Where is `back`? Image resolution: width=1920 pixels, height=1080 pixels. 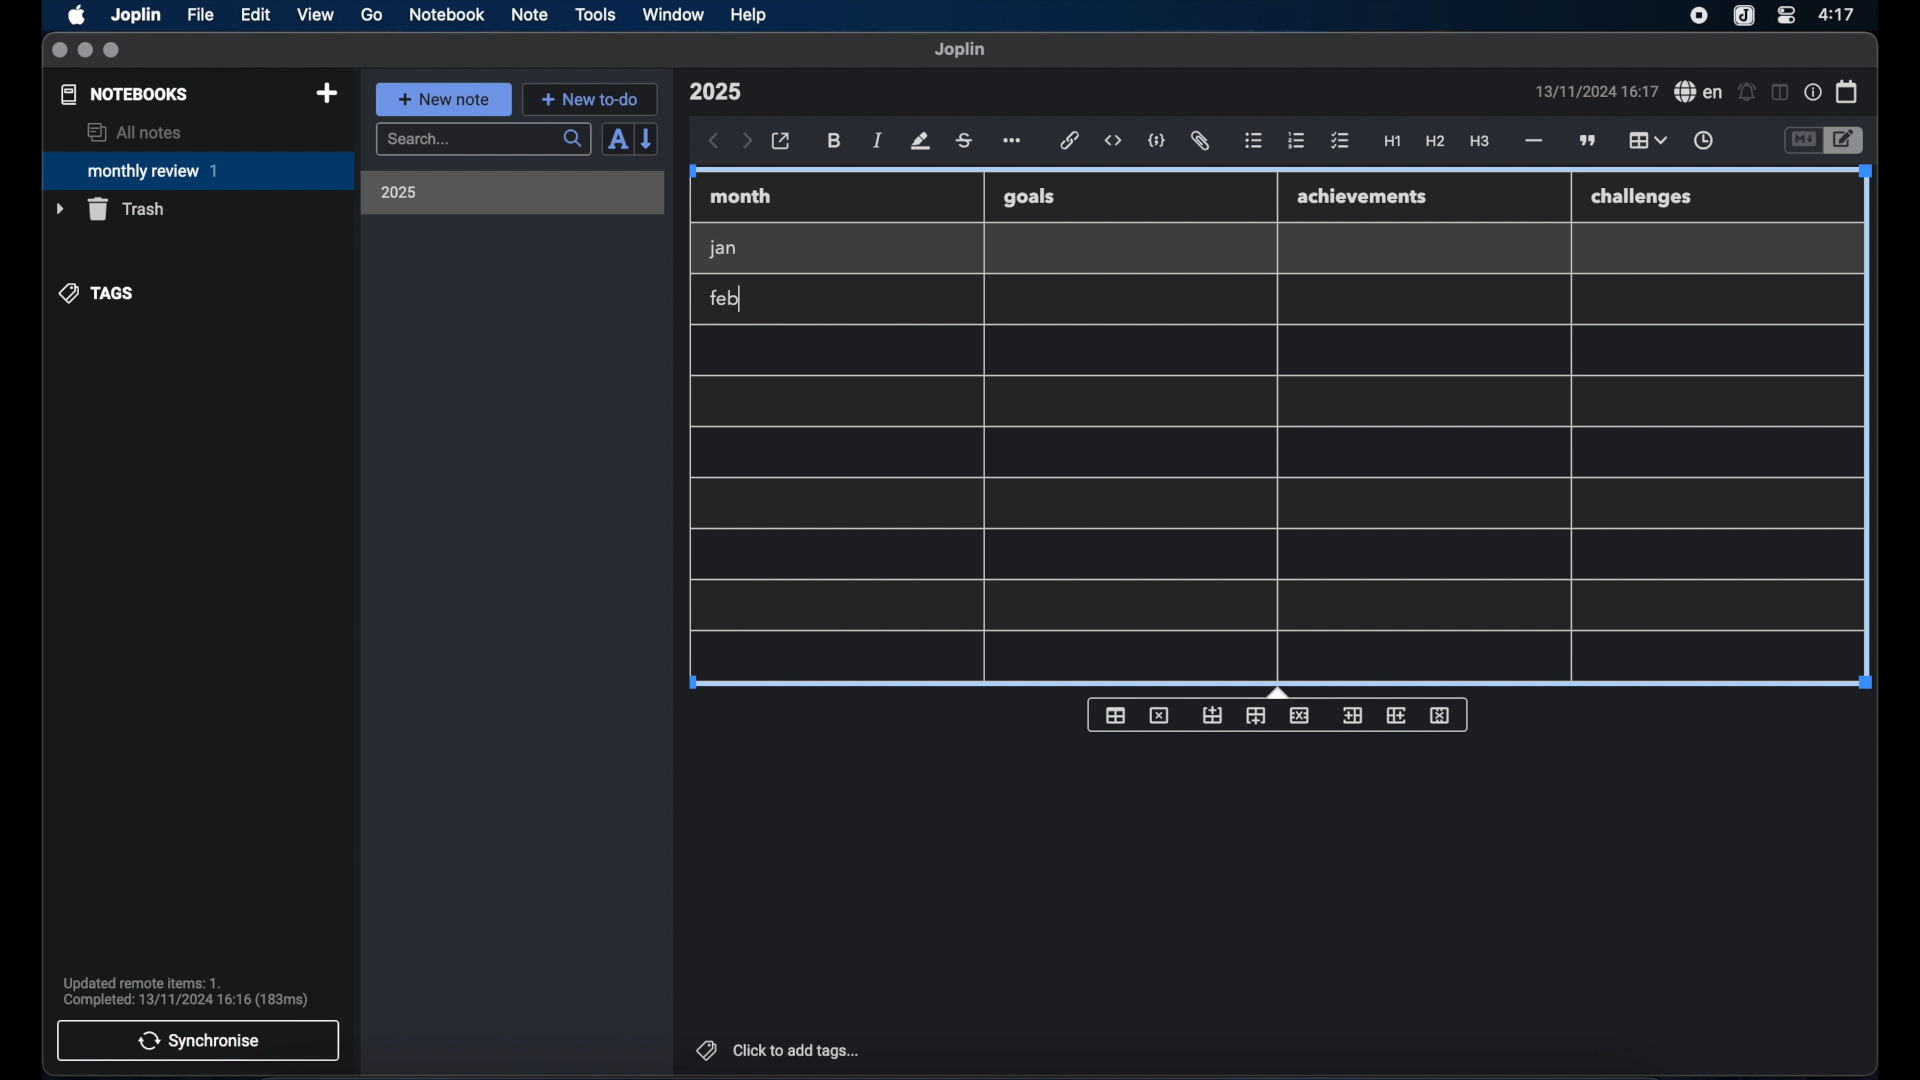 back is located at coordinates (714, 141).